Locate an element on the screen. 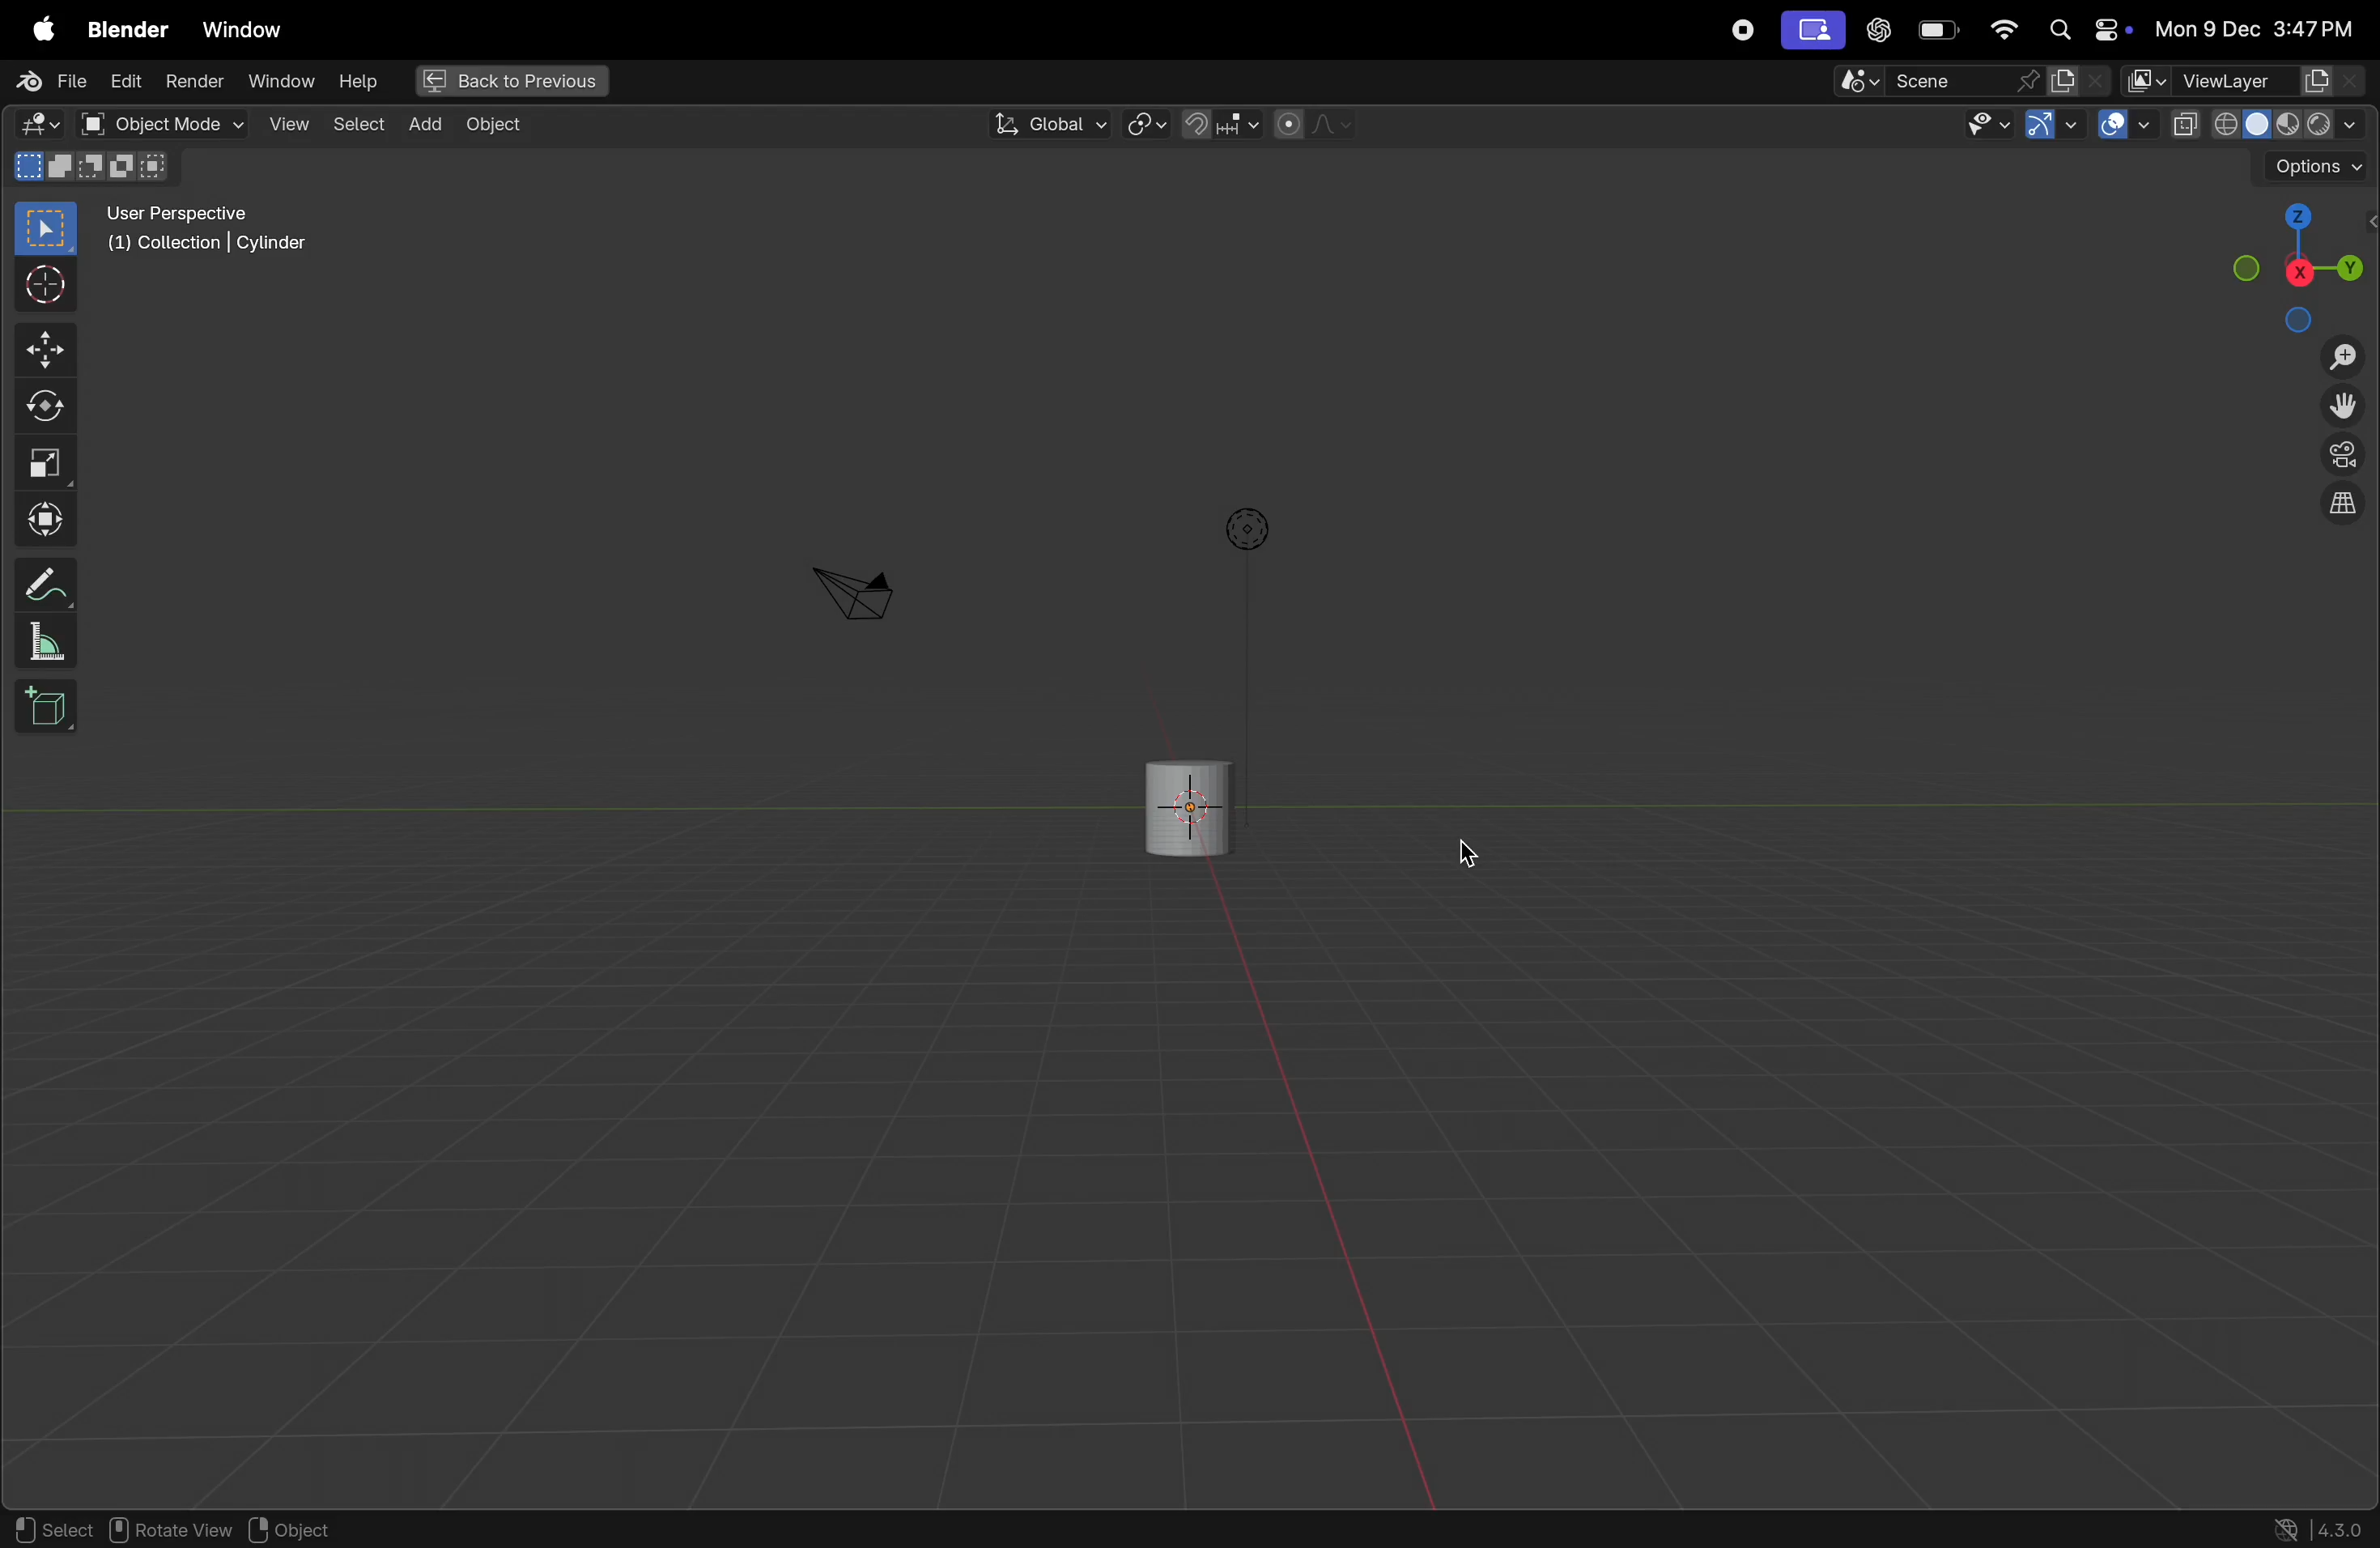 The width and height of the screenshot is (2380, 1548). zoom in is located at coordinates (2341, 358).